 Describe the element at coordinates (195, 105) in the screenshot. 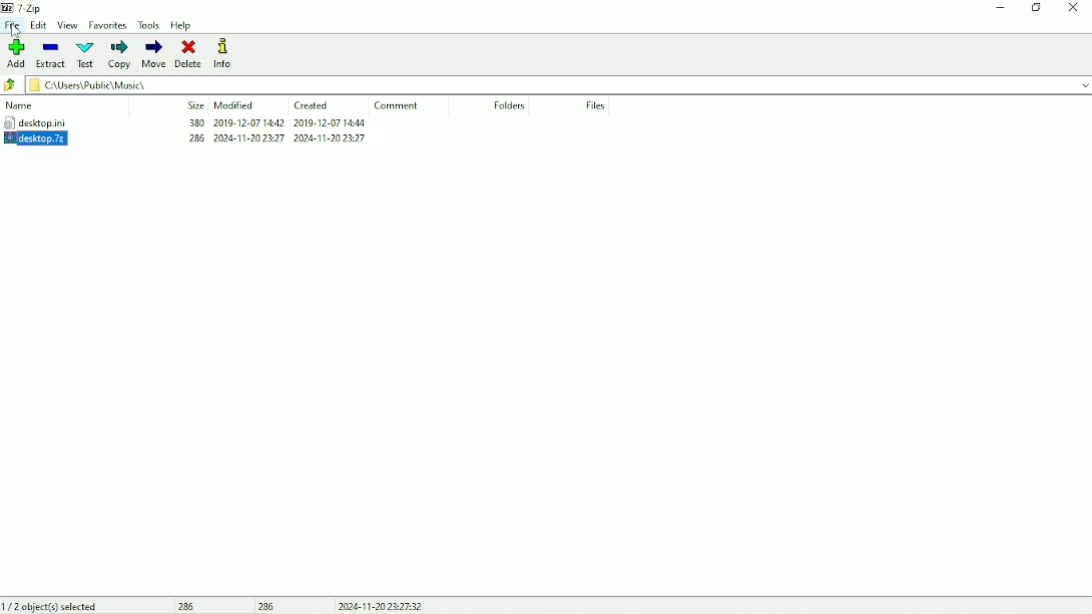

I see `Size` at that location.